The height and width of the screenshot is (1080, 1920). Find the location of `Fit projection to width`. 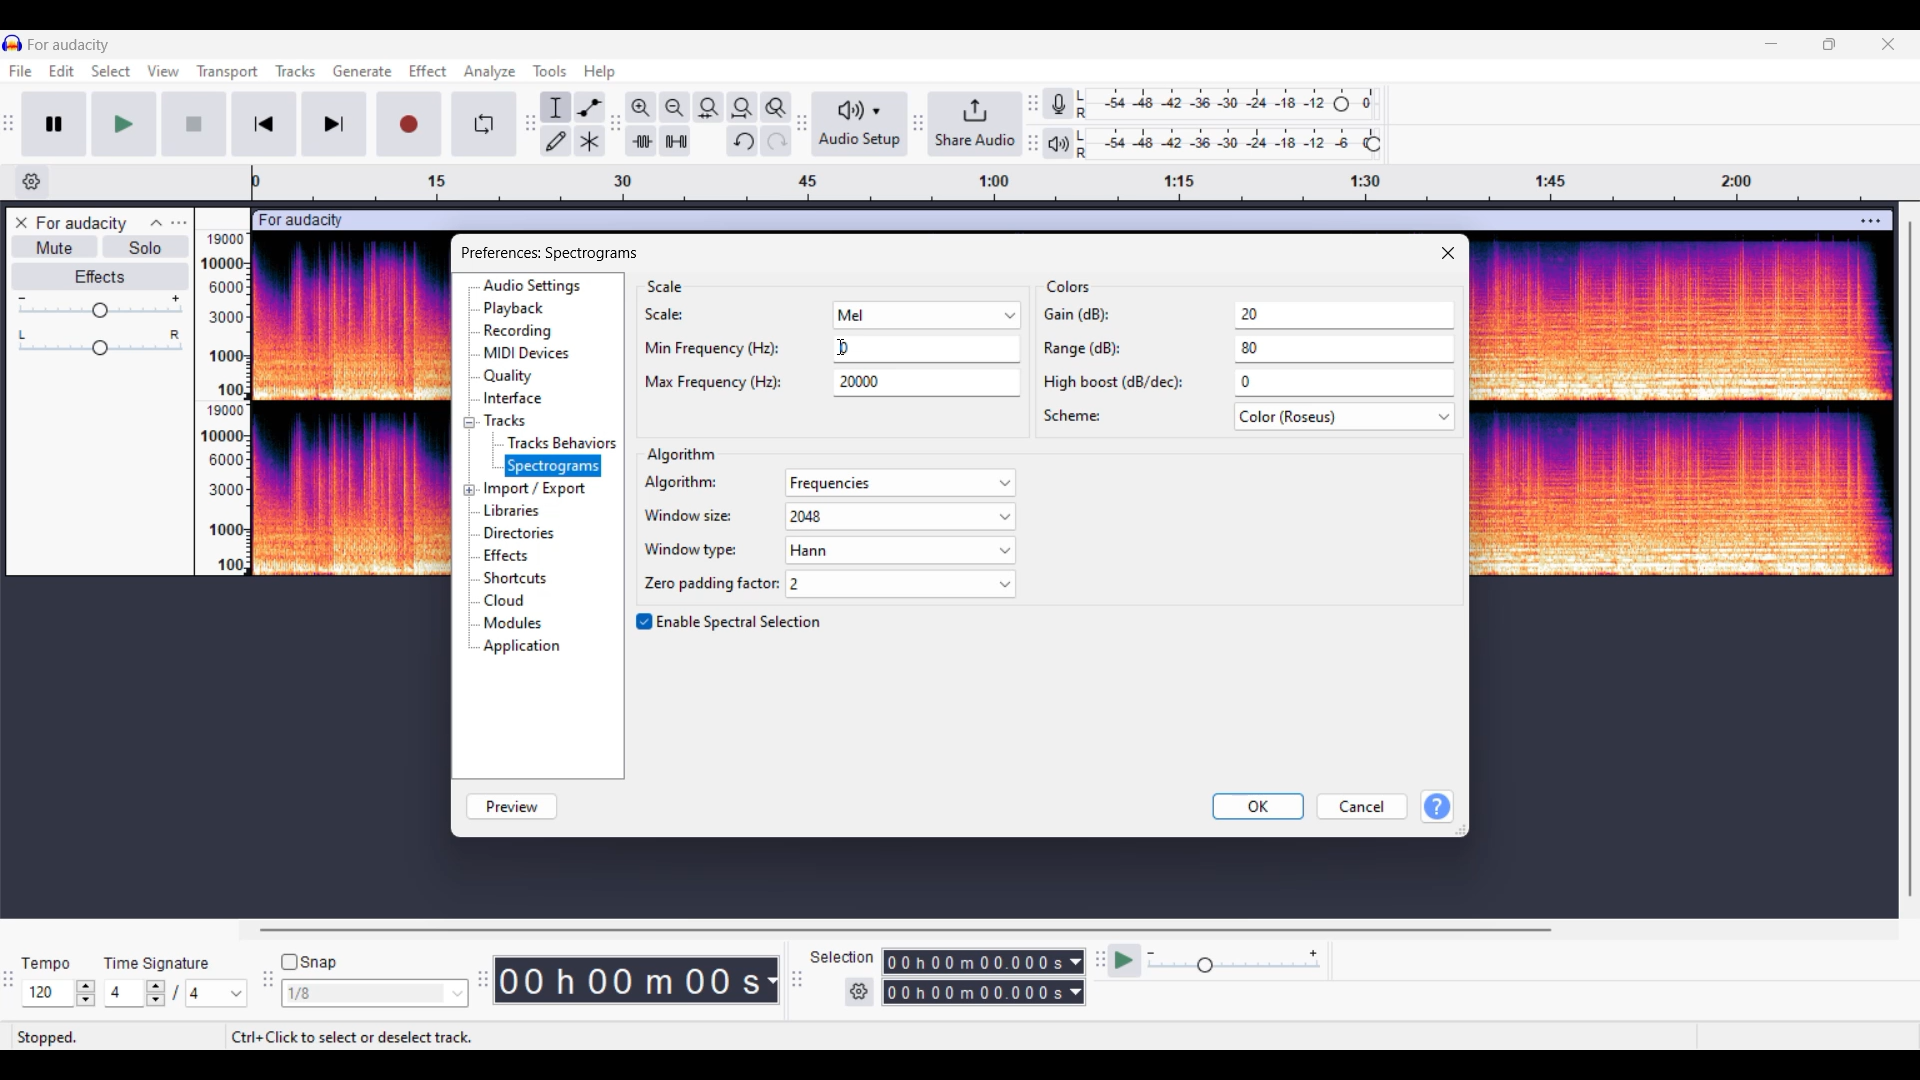

Fit projection to width is located at coordinates (743, 108).